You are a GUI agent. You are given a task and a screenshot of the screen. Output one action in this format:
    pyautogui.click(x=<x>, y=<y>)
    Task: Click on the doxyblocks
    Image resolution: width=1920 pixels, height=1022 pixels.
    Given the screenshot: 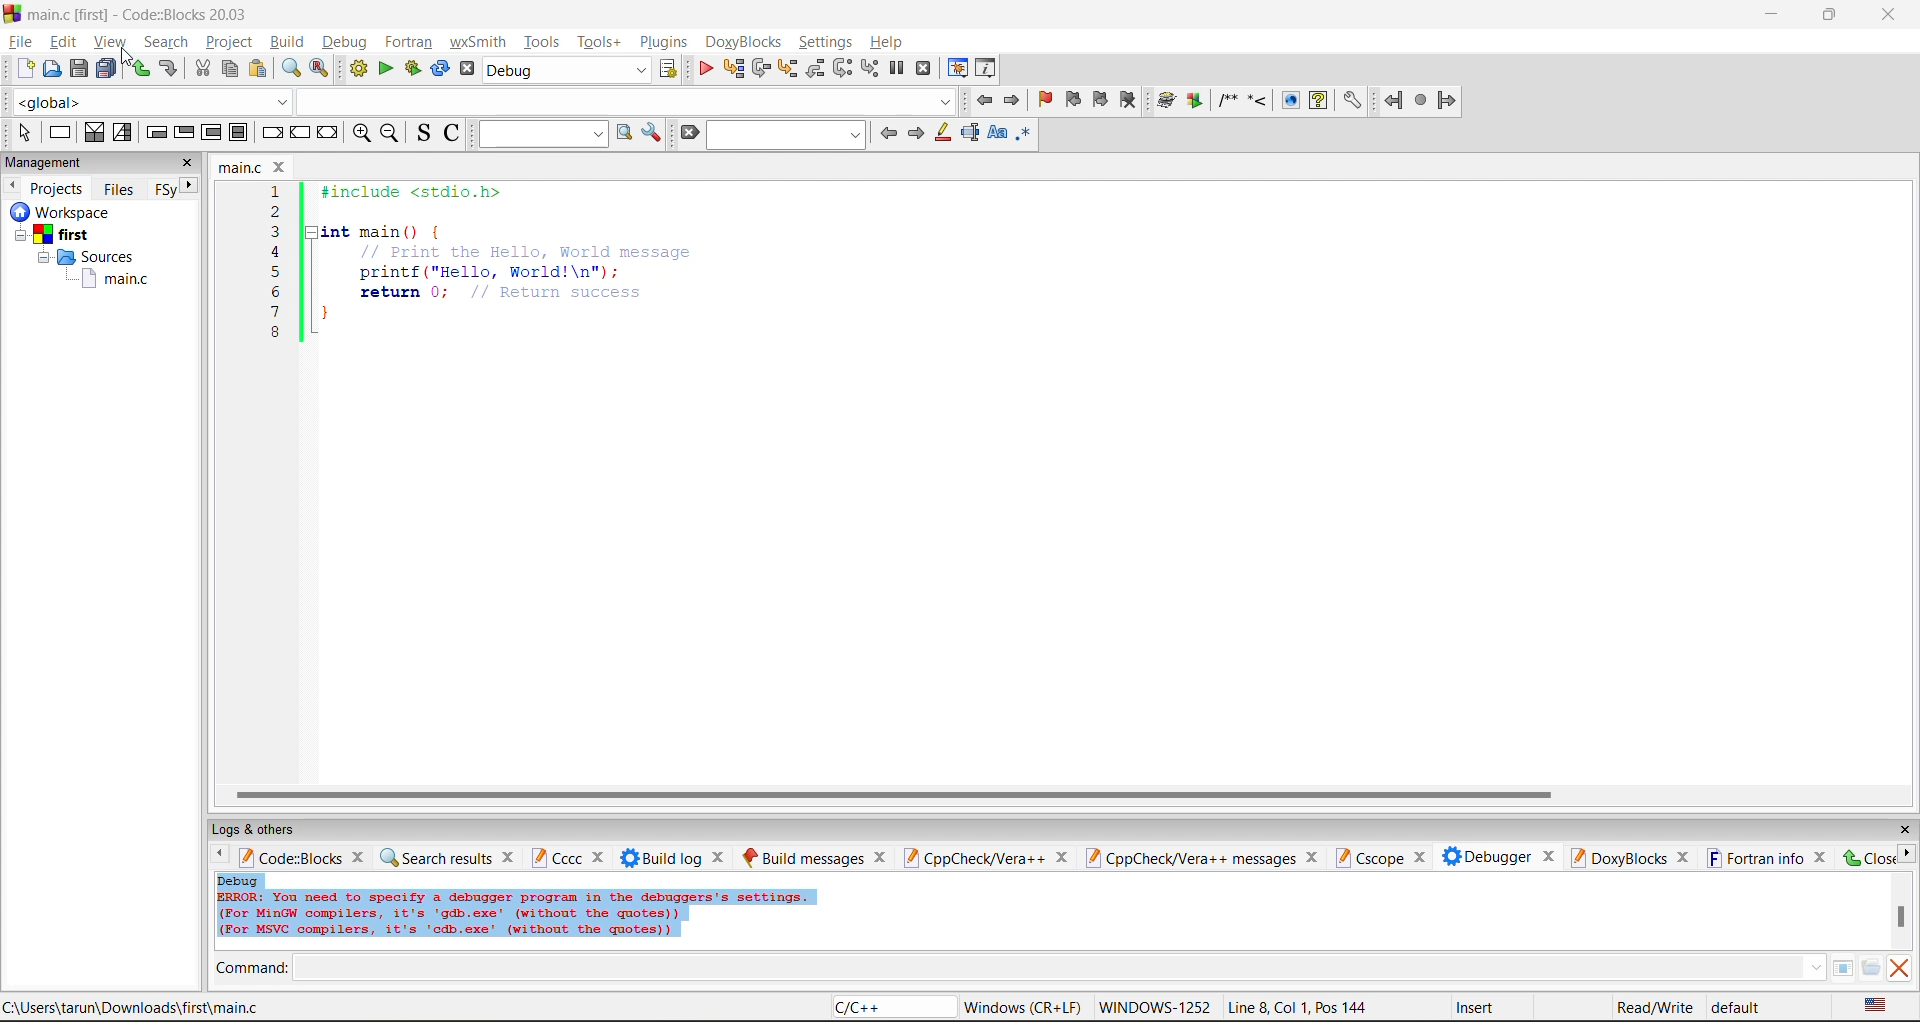 What is the action you would take?
    pyautogui.click(x=744, y=40)
    